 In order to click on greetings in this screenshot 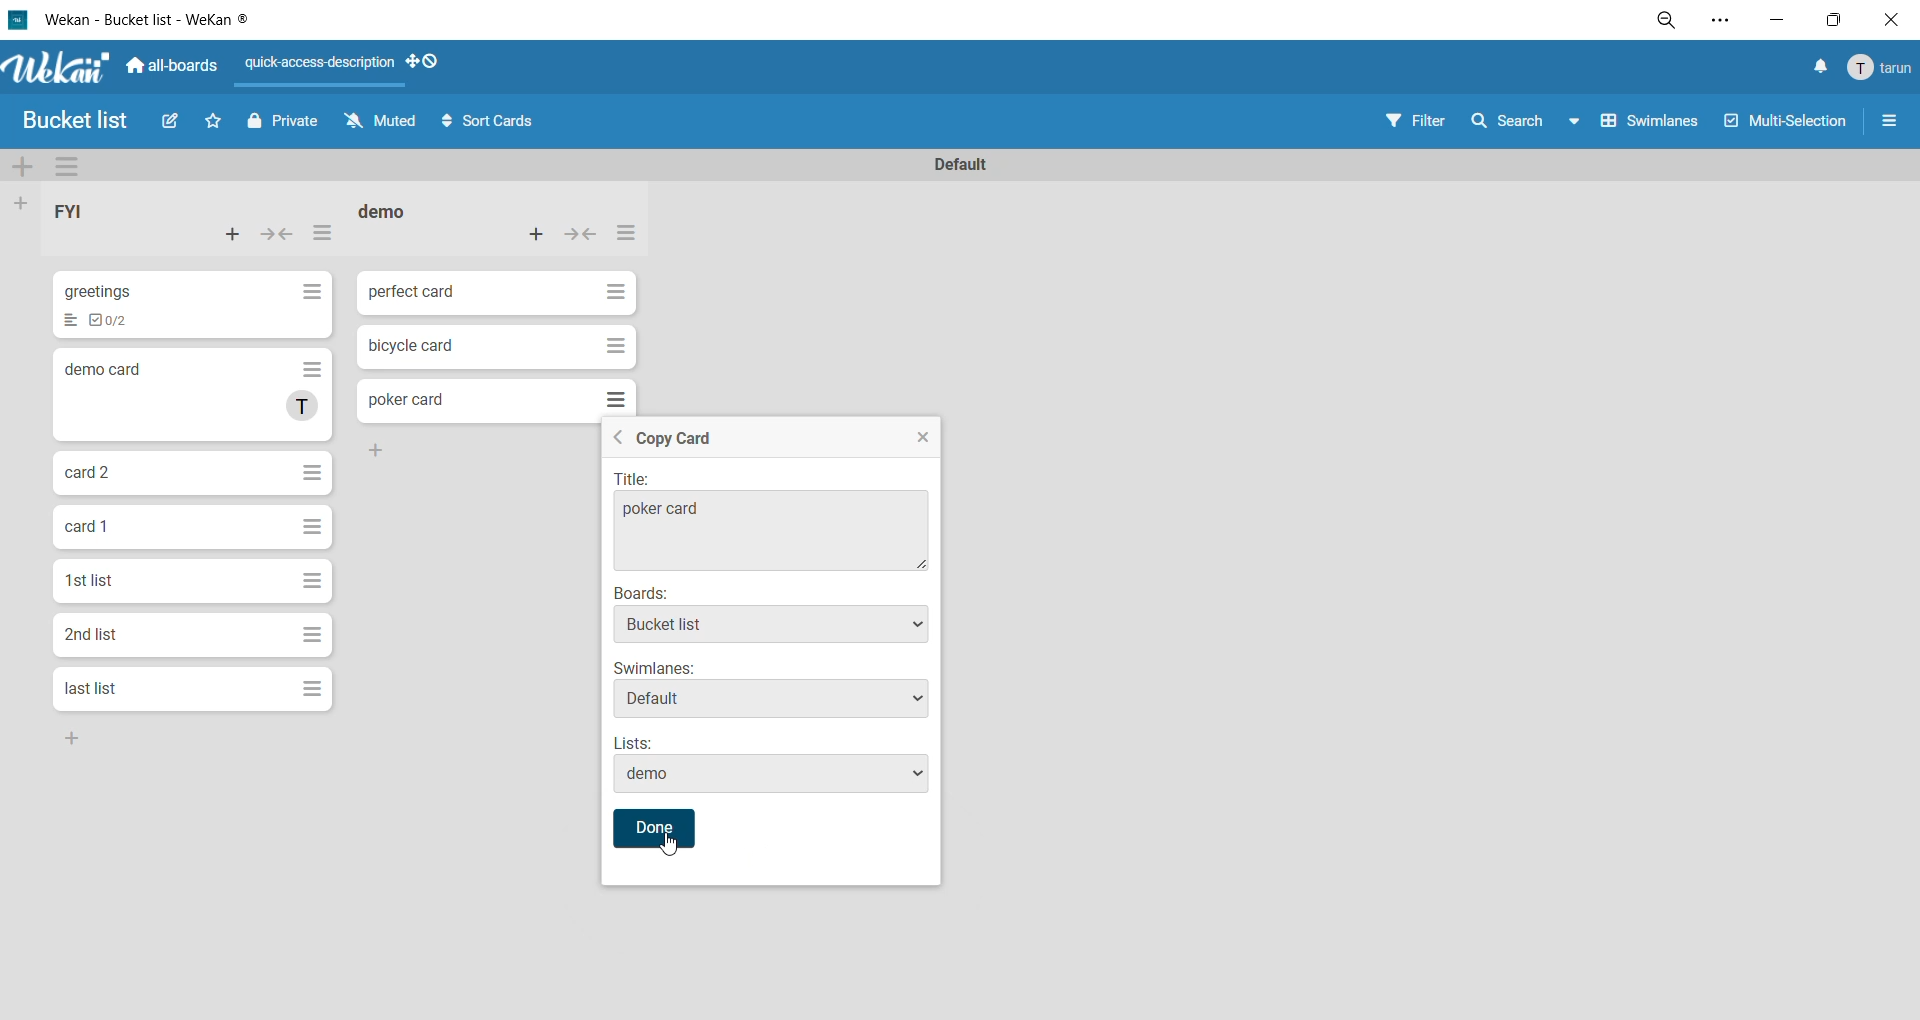, I will do `click(99, 291)`.